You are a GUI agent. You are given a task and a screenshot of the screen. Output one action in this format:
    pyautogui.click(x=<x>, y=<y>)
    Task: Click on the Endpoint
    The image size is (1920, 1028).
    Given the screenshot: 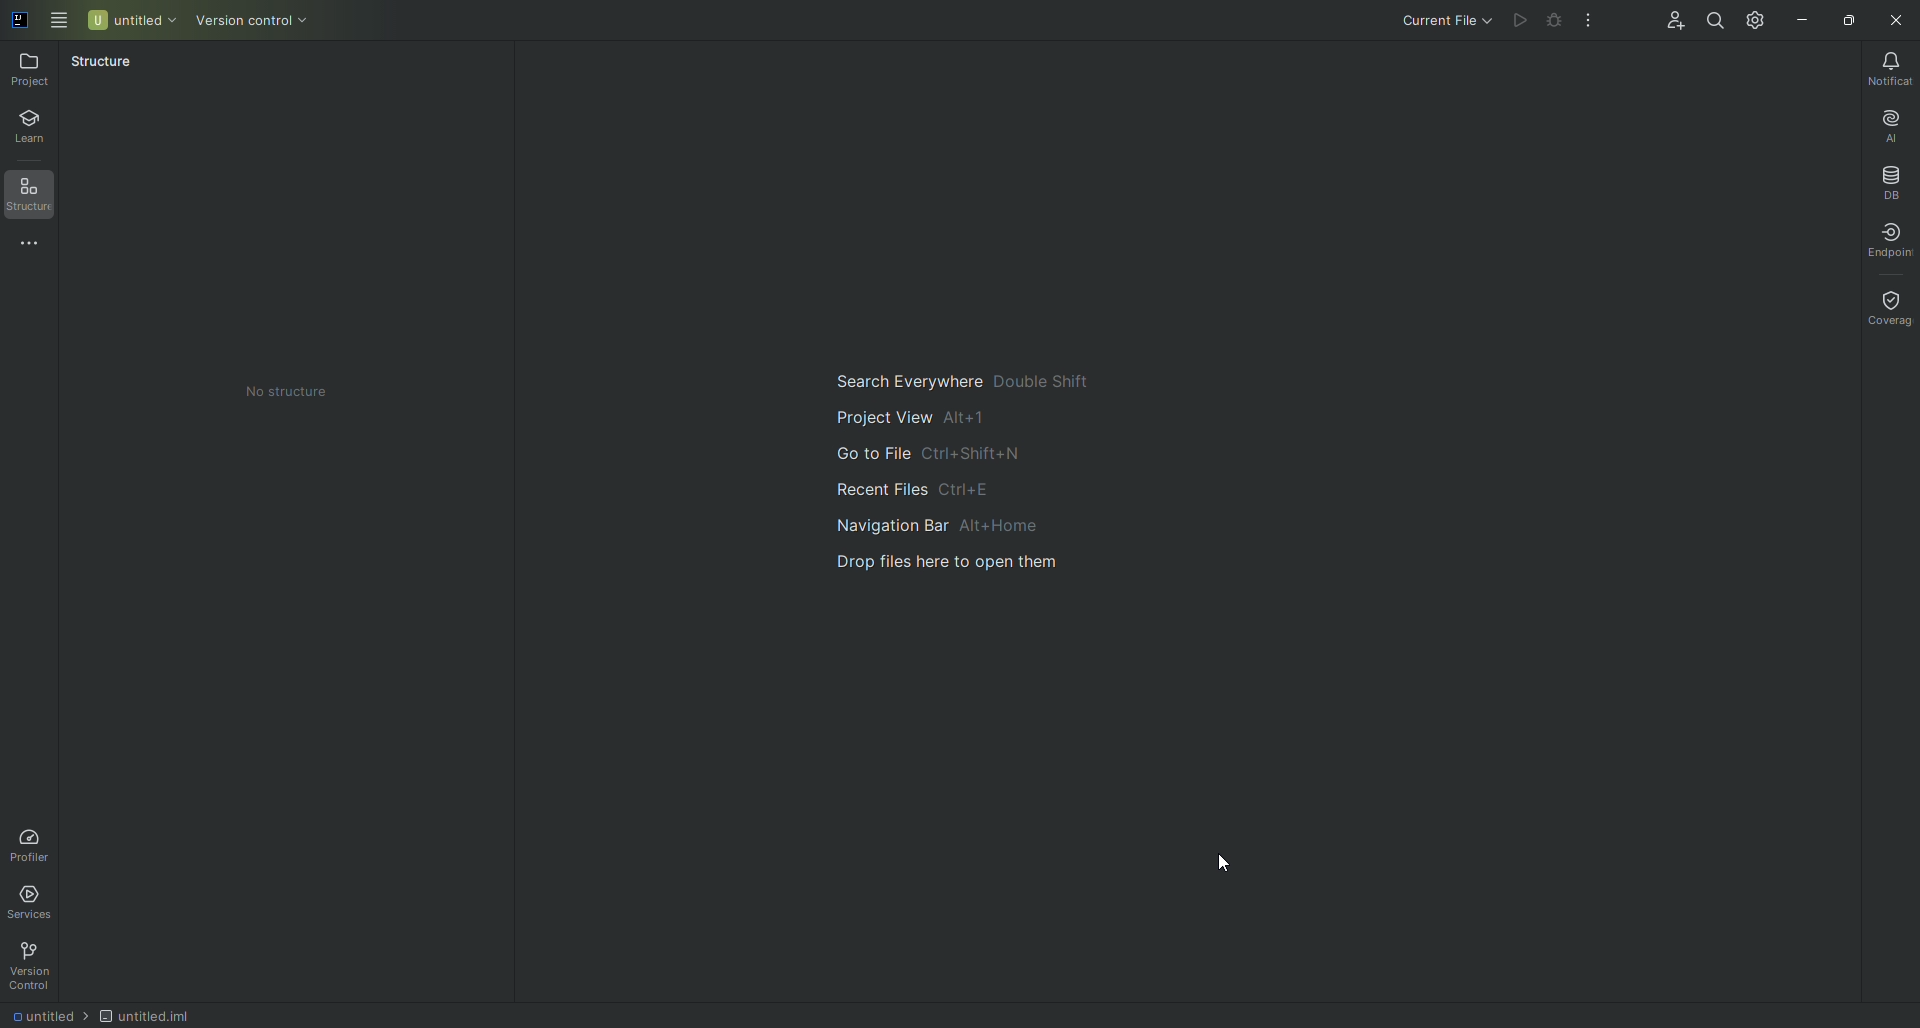 What is the action you would take?
    pyautogui.click(x=1882, y=239)
    